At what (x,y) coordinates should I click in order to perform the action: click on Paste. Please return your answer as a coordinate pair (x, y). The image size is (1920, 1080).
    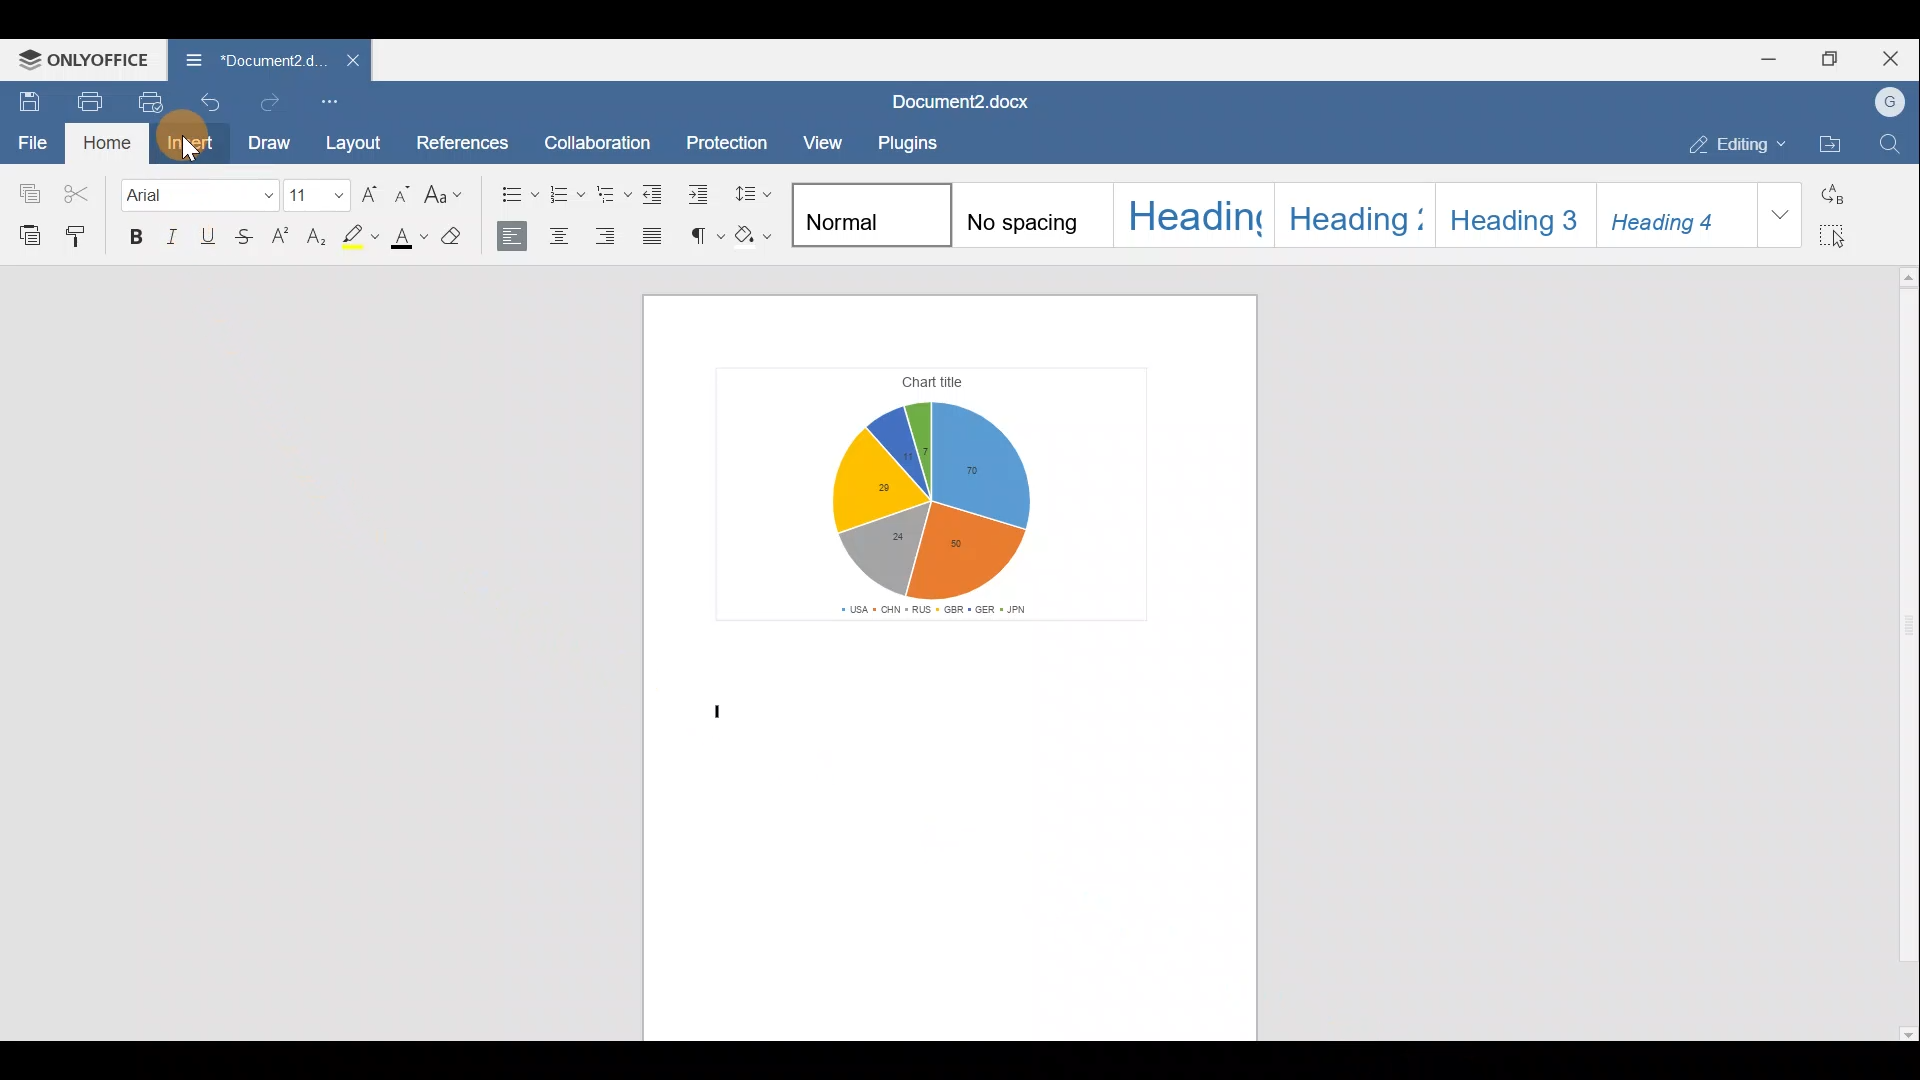
    Looking at the image, I should click on (25, 235).